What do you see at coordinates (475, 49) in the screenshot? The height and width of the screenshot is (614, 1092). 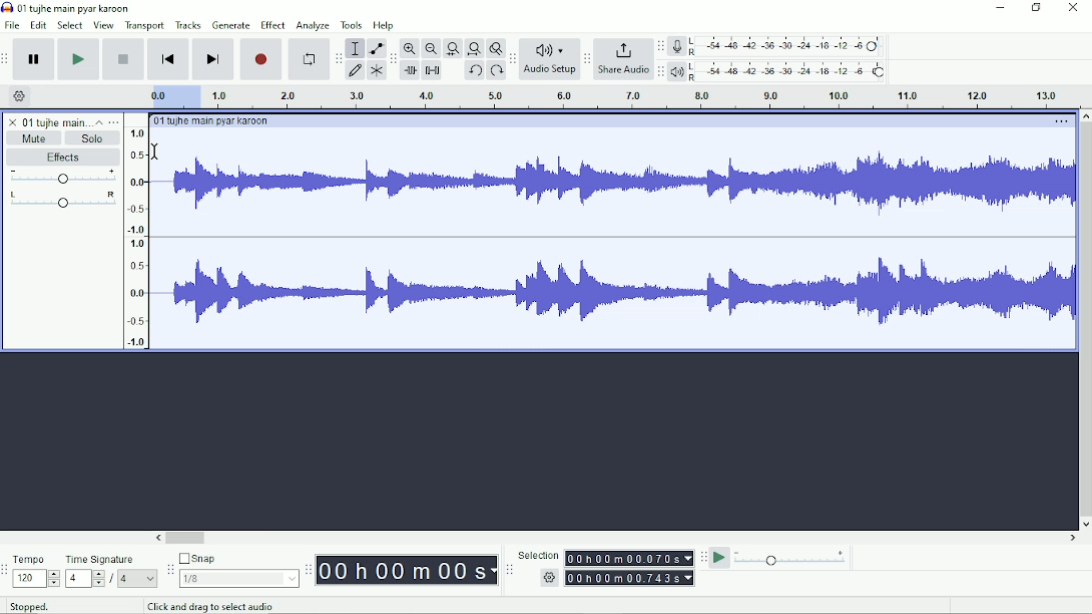 I see `Fit project to width` at bounding box center [475, 49].